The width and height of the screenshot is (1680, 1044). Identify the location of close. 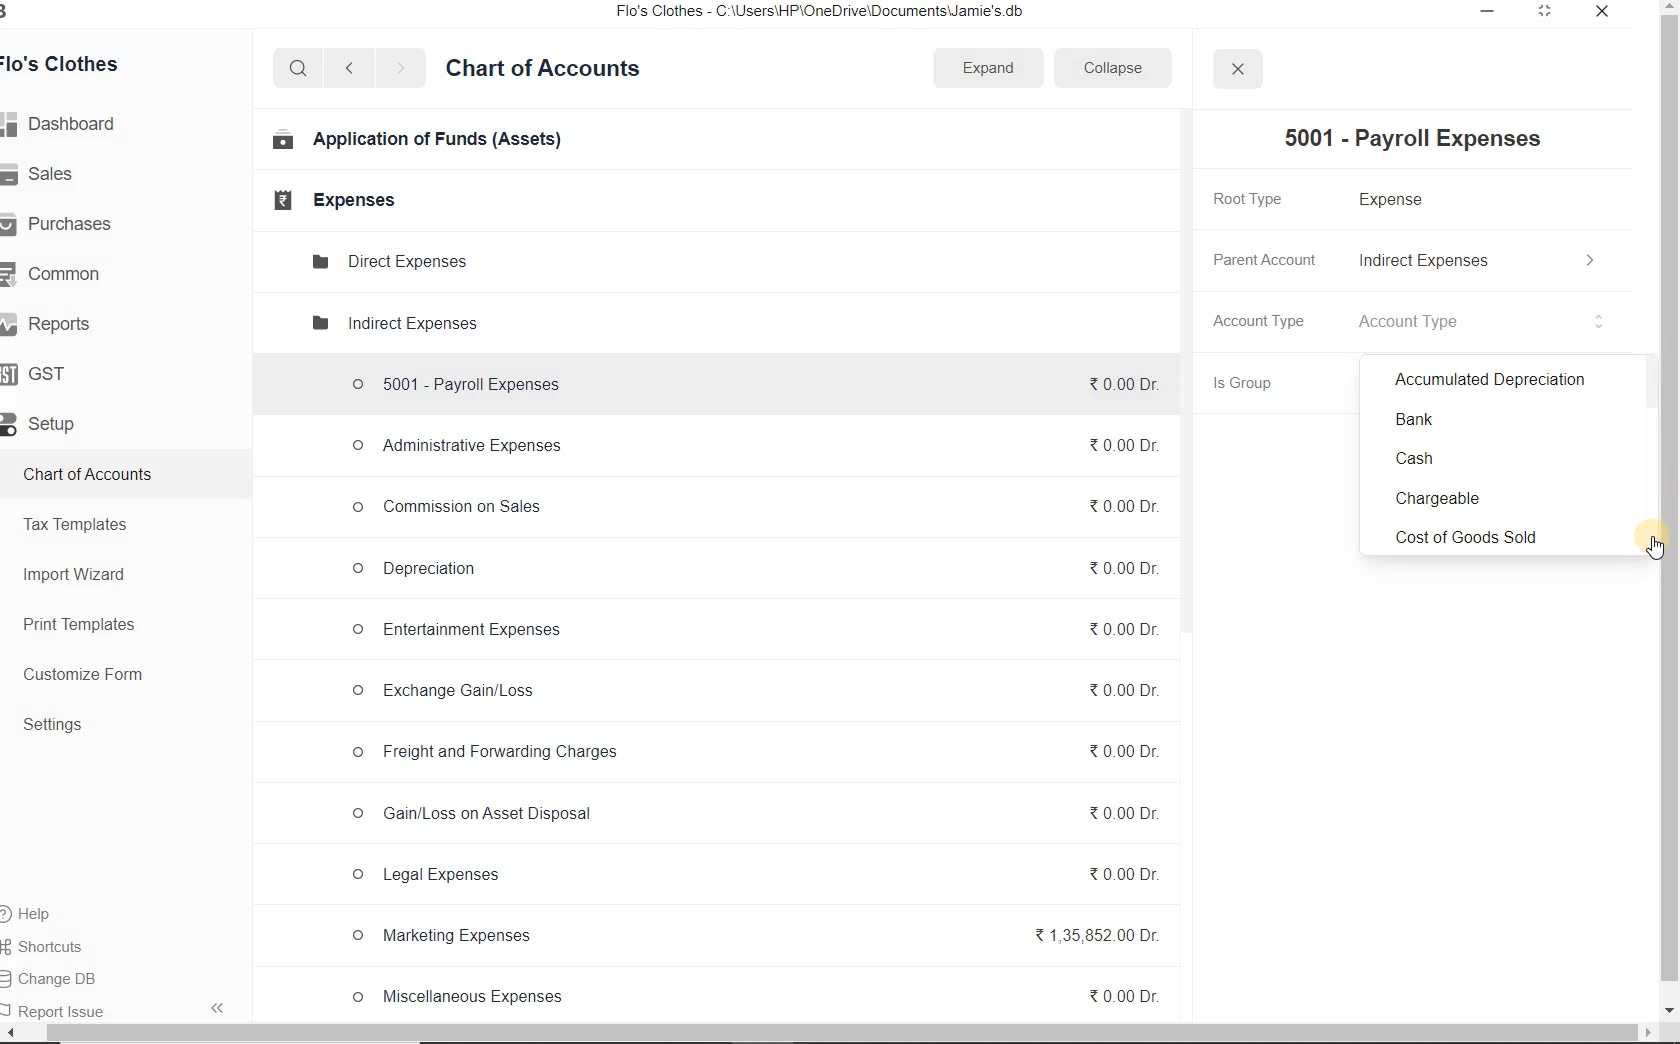
(1238, 69).